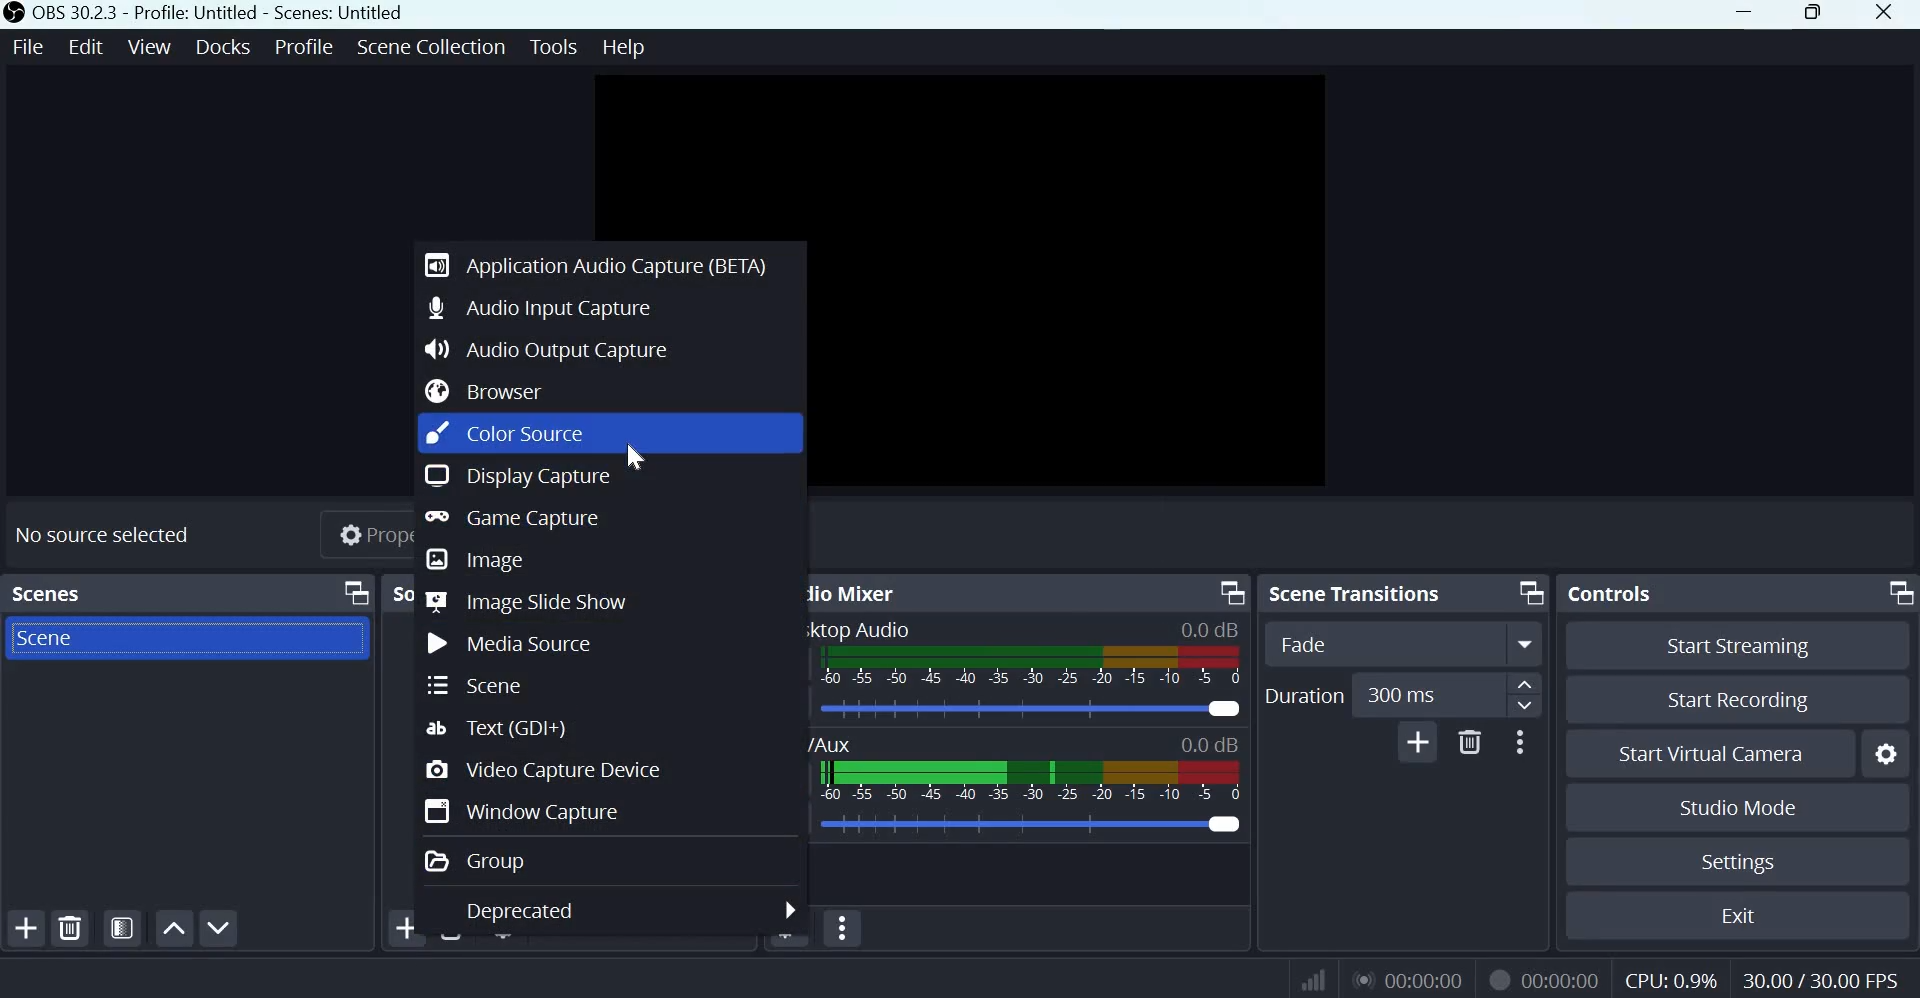 The width and height of the screenshot is (1920, 998). Describe the element at coordinates (14, 14) in the screenshot. I see `OBS studio logo` at that location.